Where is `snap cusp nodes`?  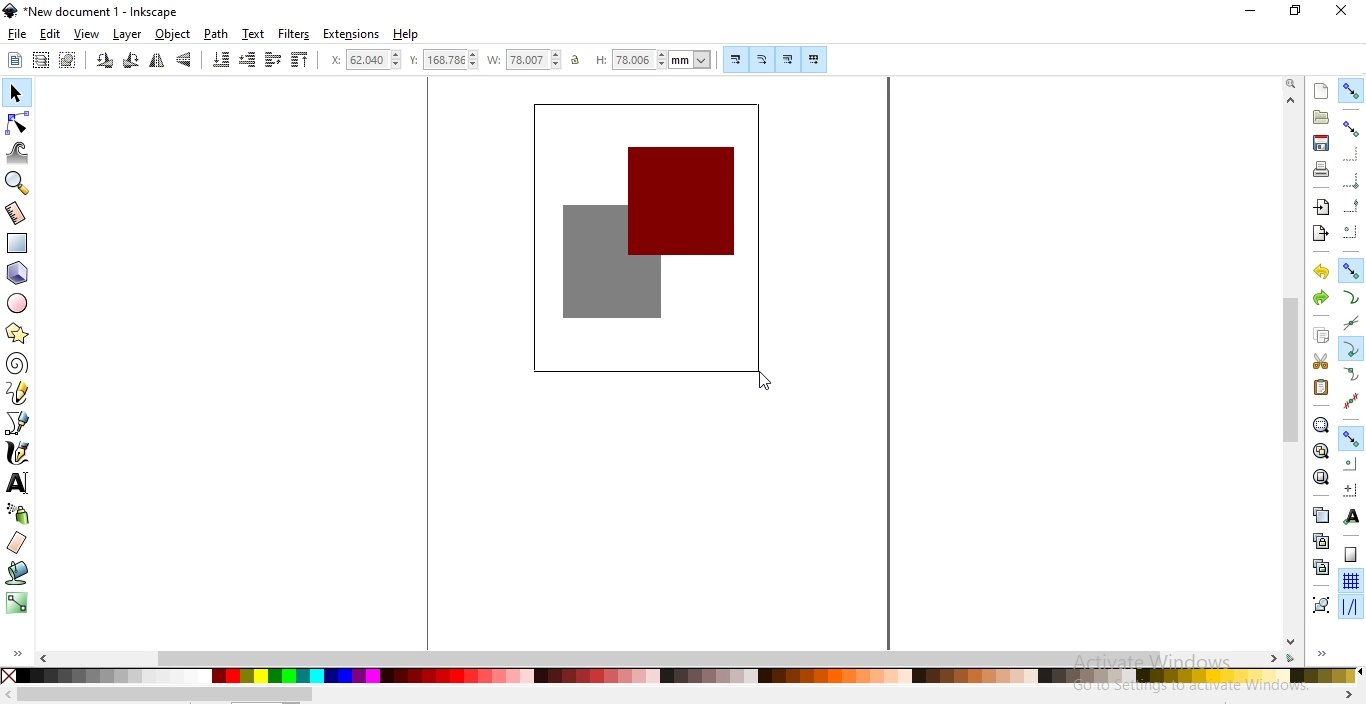 snap cusp nodes is located at coordinates (1352, 349).